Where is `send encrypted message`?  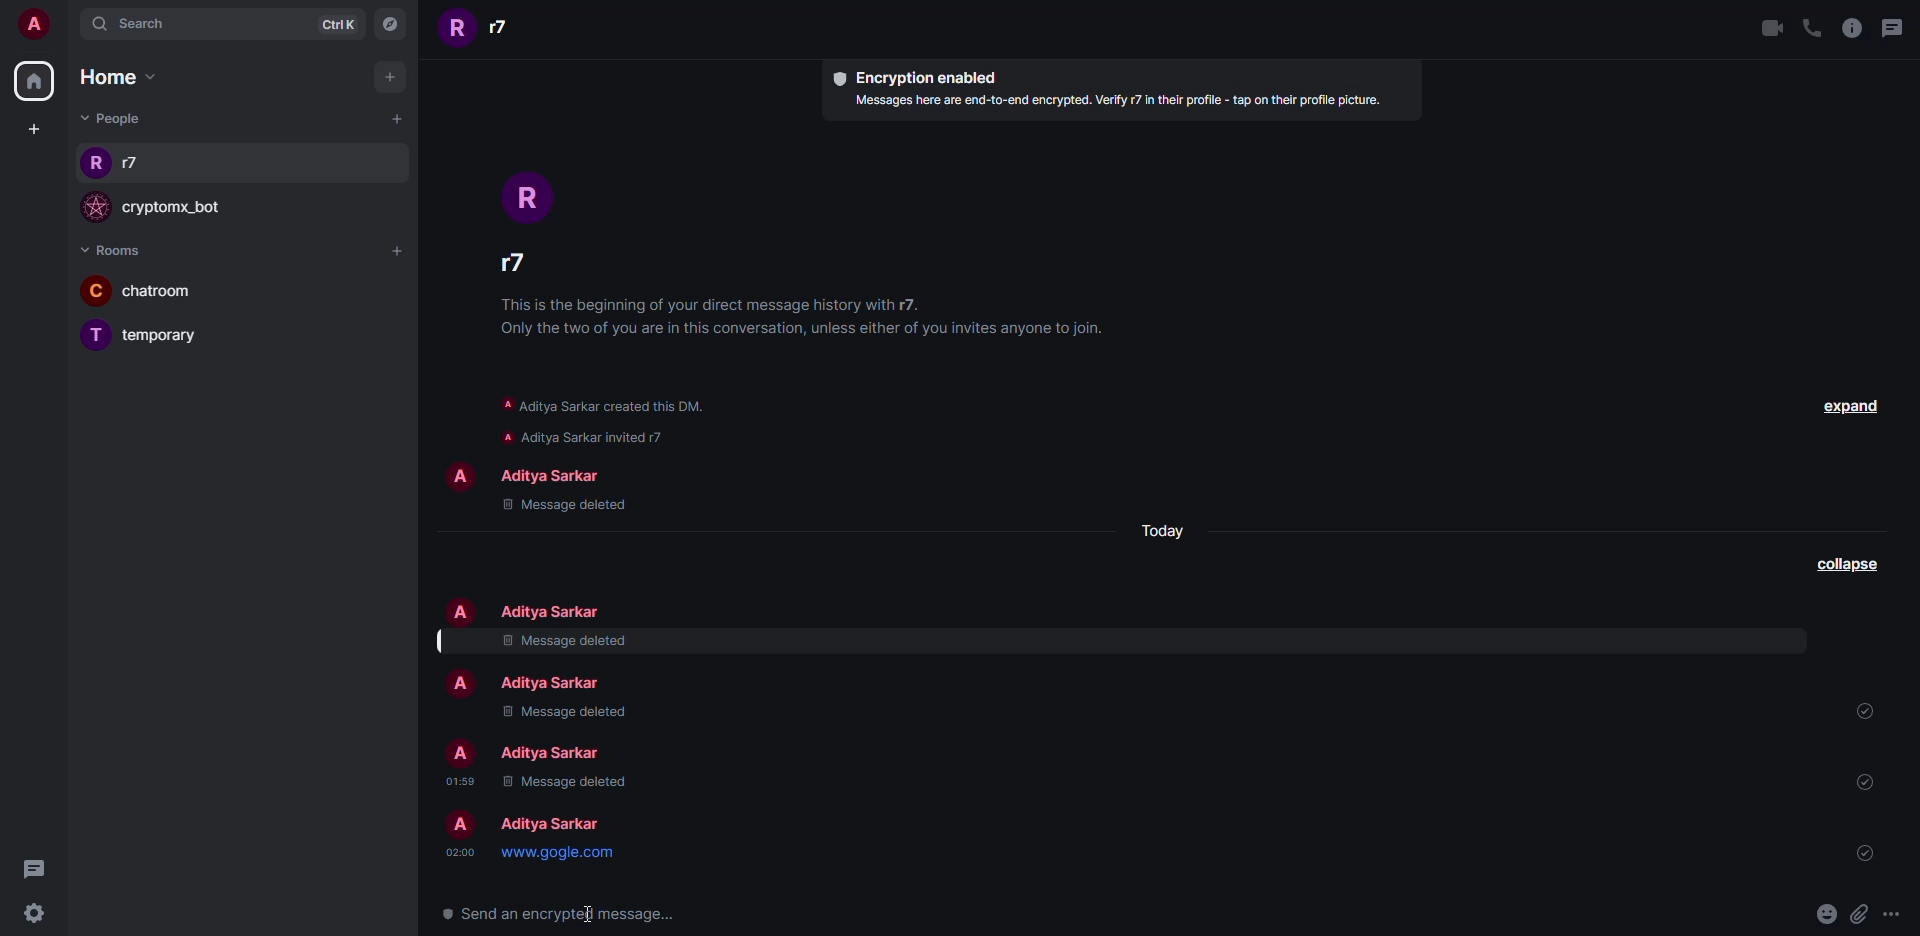 send encrypted message is located at coordinates (549, 913).